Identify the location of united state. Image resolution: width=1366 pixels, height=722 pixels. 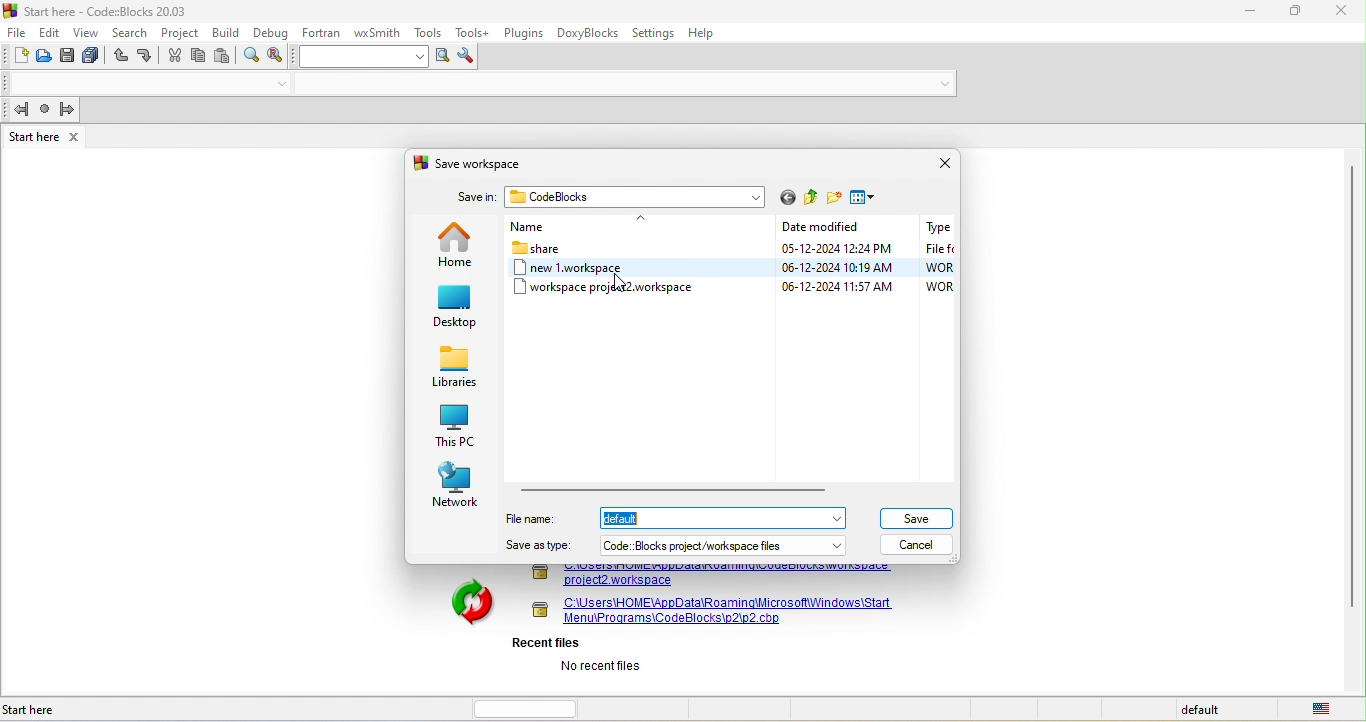
(1325, 709).